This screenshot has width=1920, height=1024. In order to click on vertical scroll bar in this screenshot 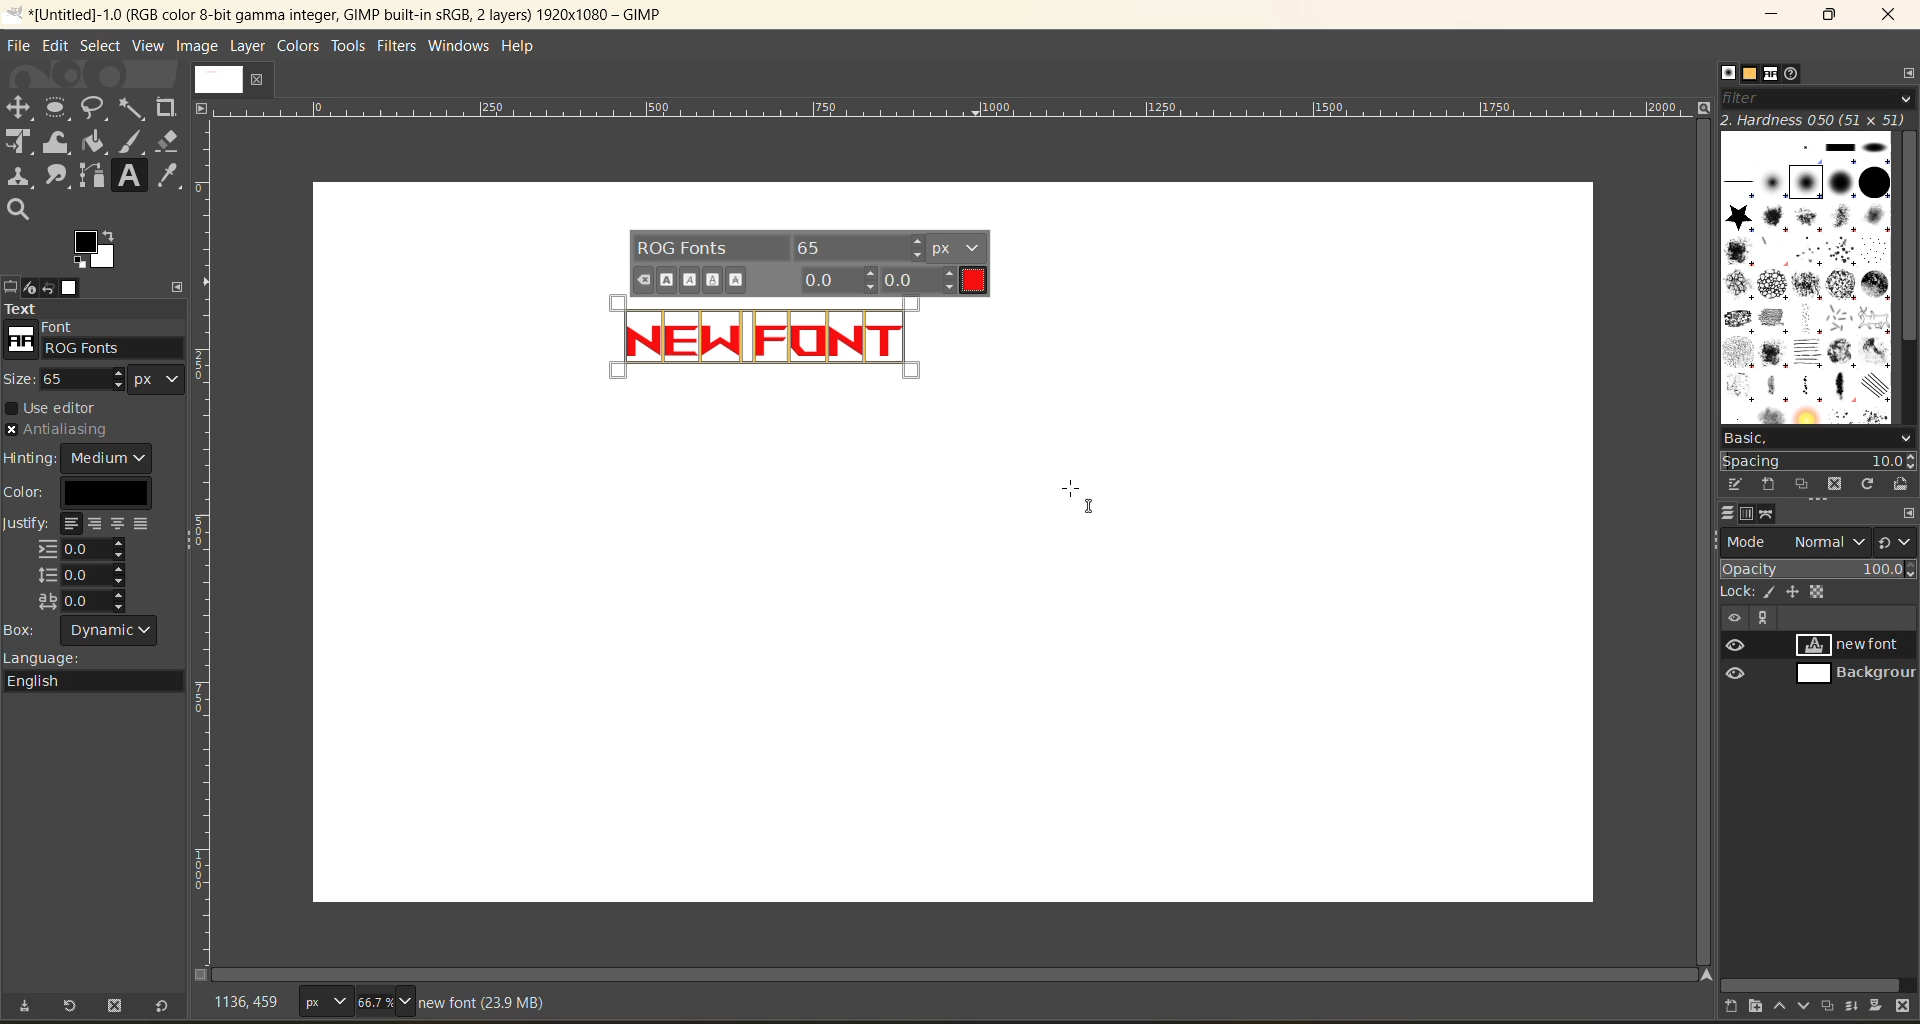, I will do `click(1908, 240)`.